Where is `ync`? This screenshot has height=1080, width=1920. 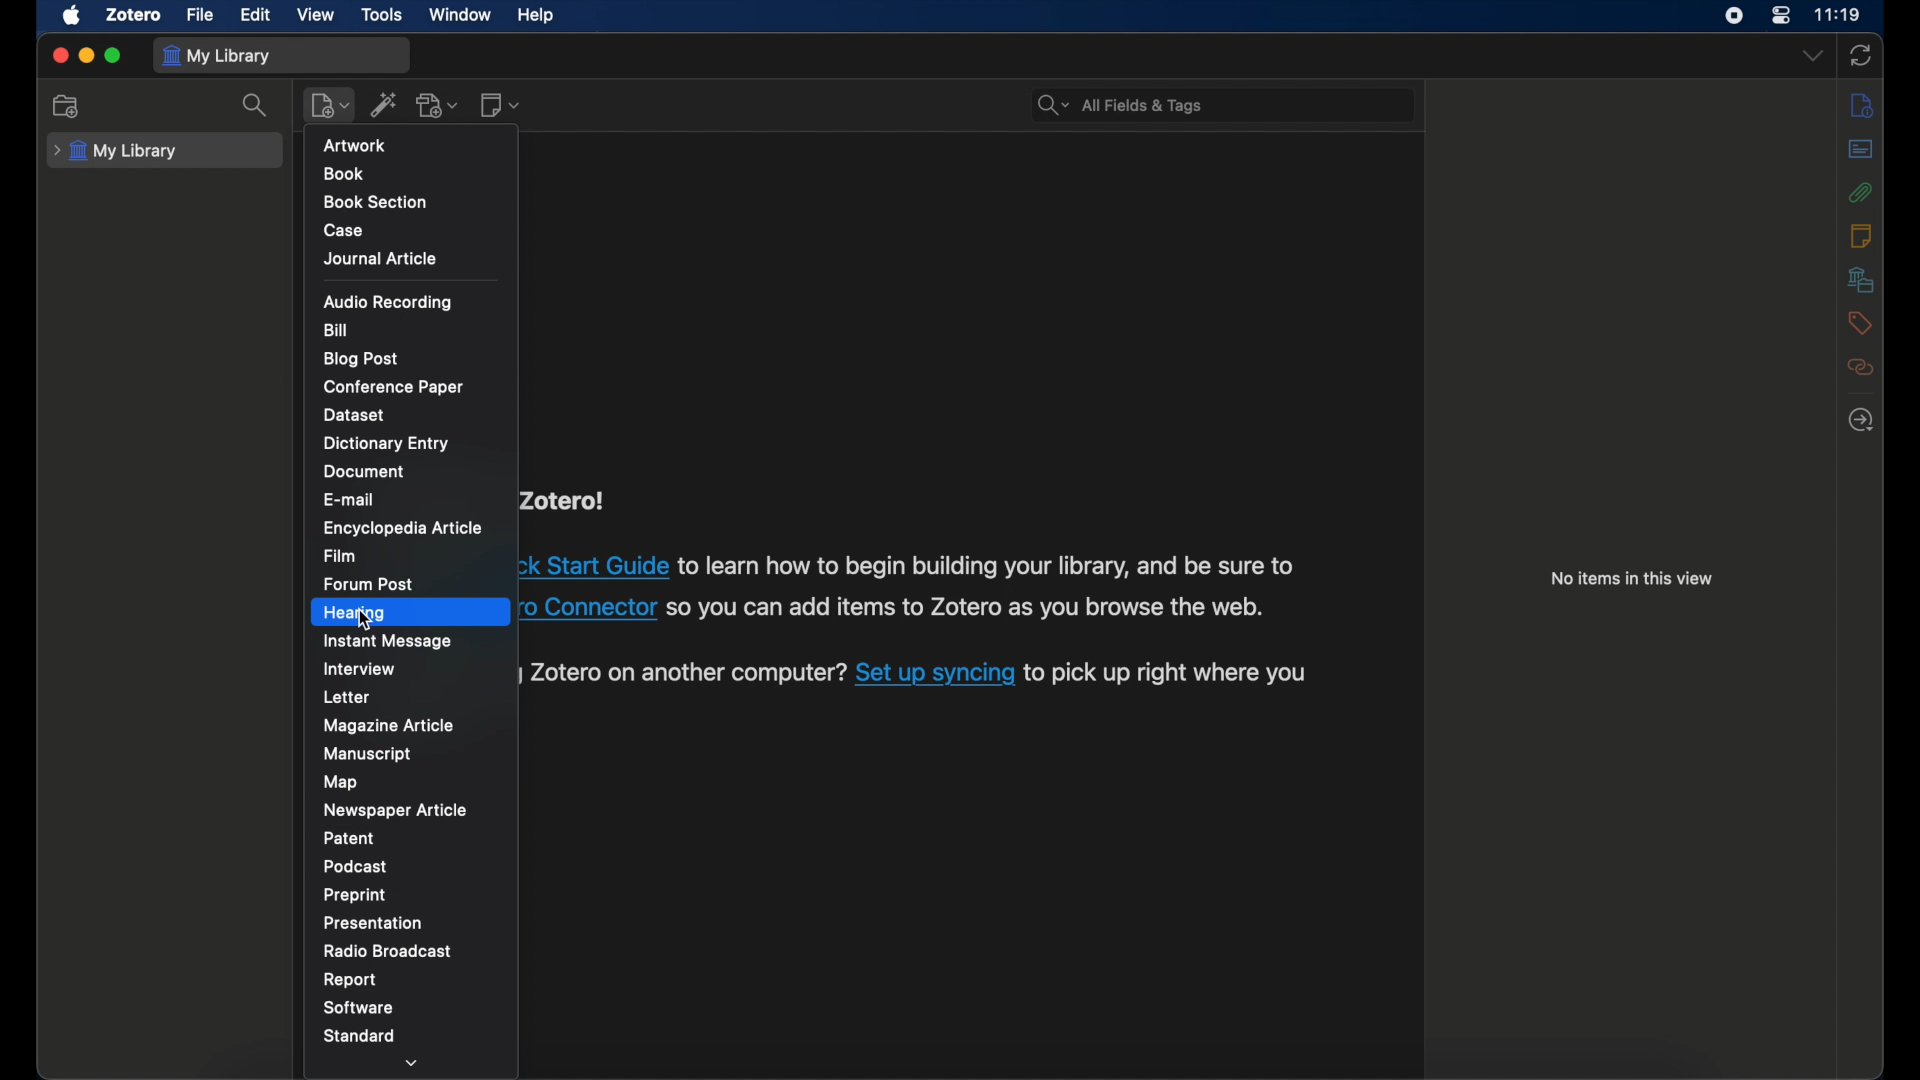
ync is located at coordinates (1859, 56).